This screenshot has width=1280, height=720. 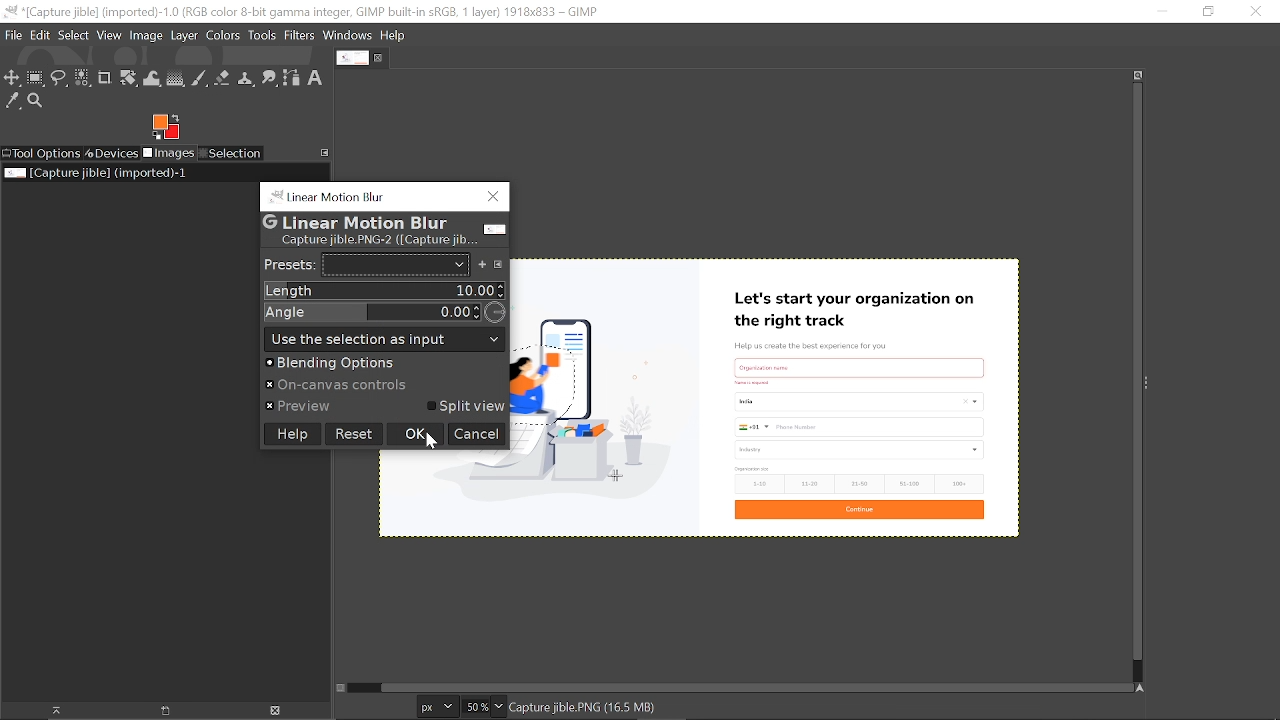 I want to click on Help, so click(x=290, y=434).